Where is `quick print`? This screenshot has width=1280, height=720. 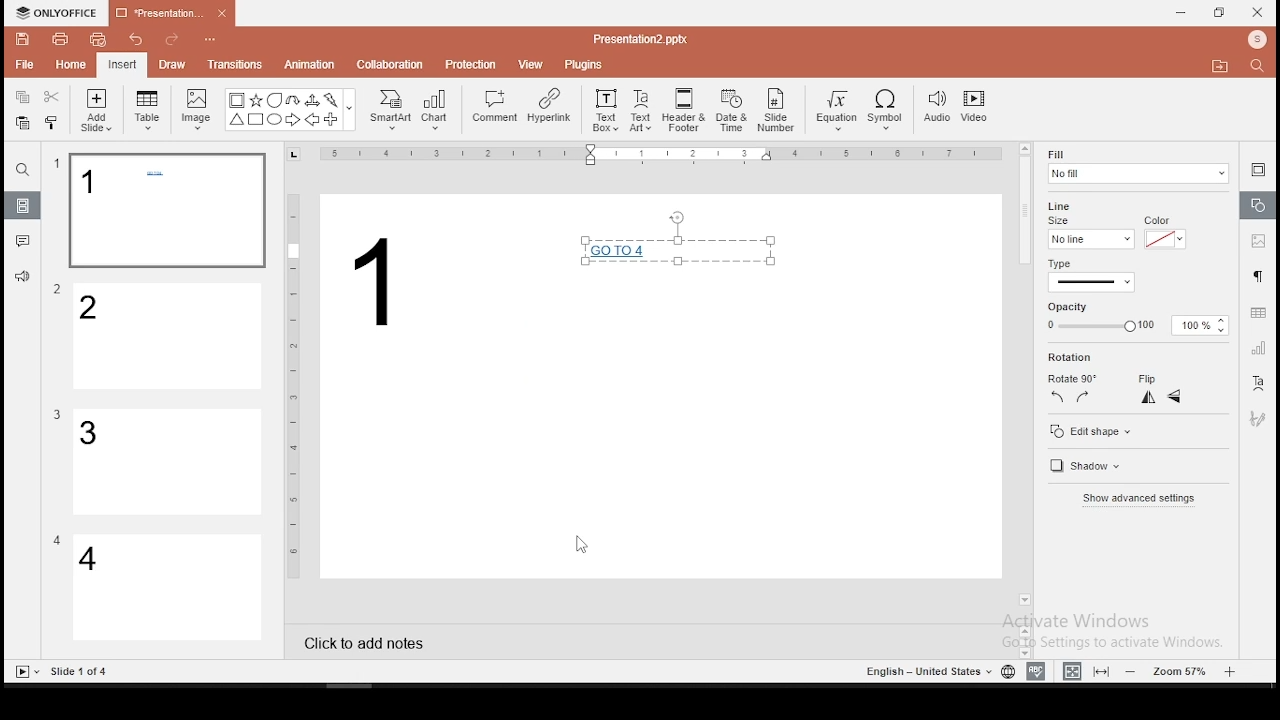
quick print is located at coordinates (98, 39).